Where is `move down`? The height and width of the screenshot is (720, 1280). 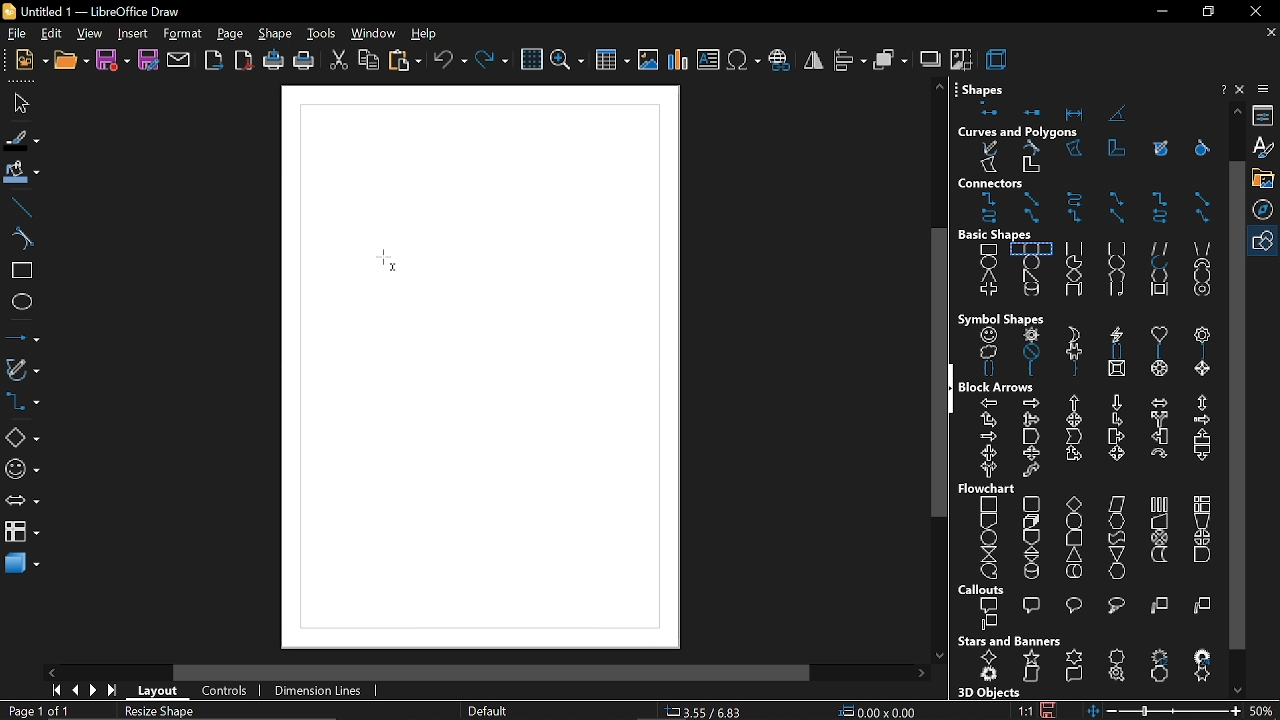 move down is located at coordinates (1241, 689).